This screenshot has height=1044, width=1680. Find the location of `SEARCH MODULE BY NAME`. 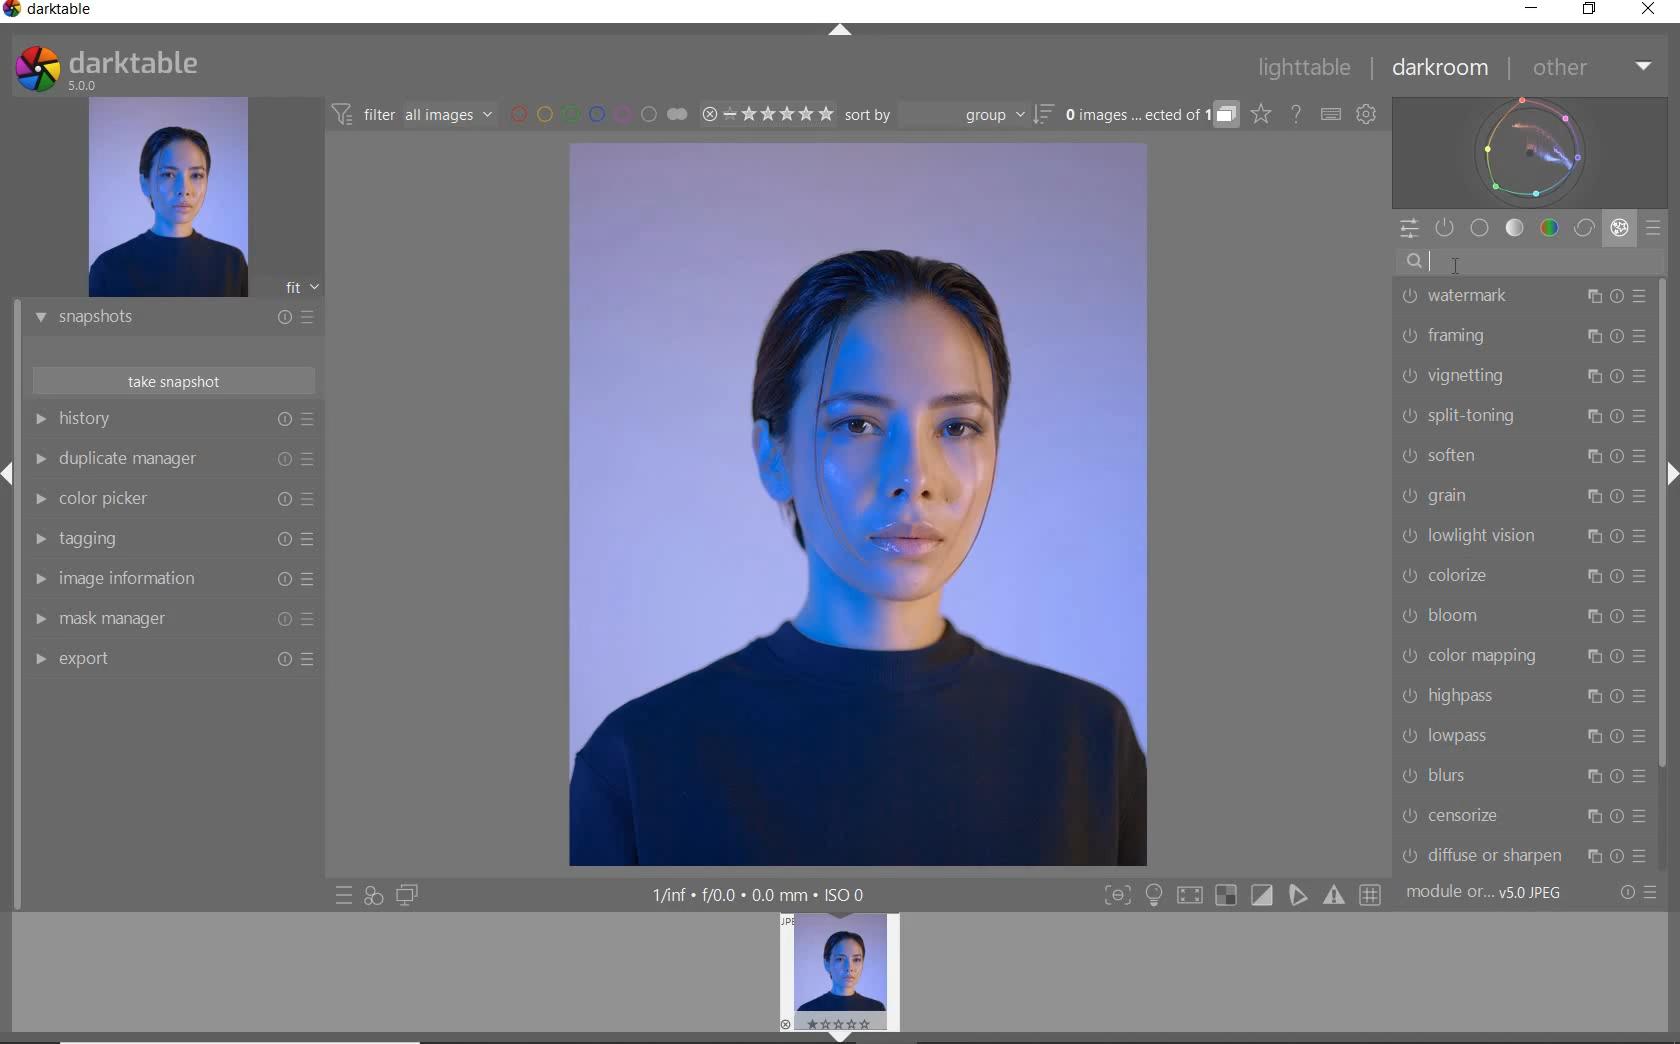

SEARCH MODULE BY NAME is located at coordinates (1528, 261).